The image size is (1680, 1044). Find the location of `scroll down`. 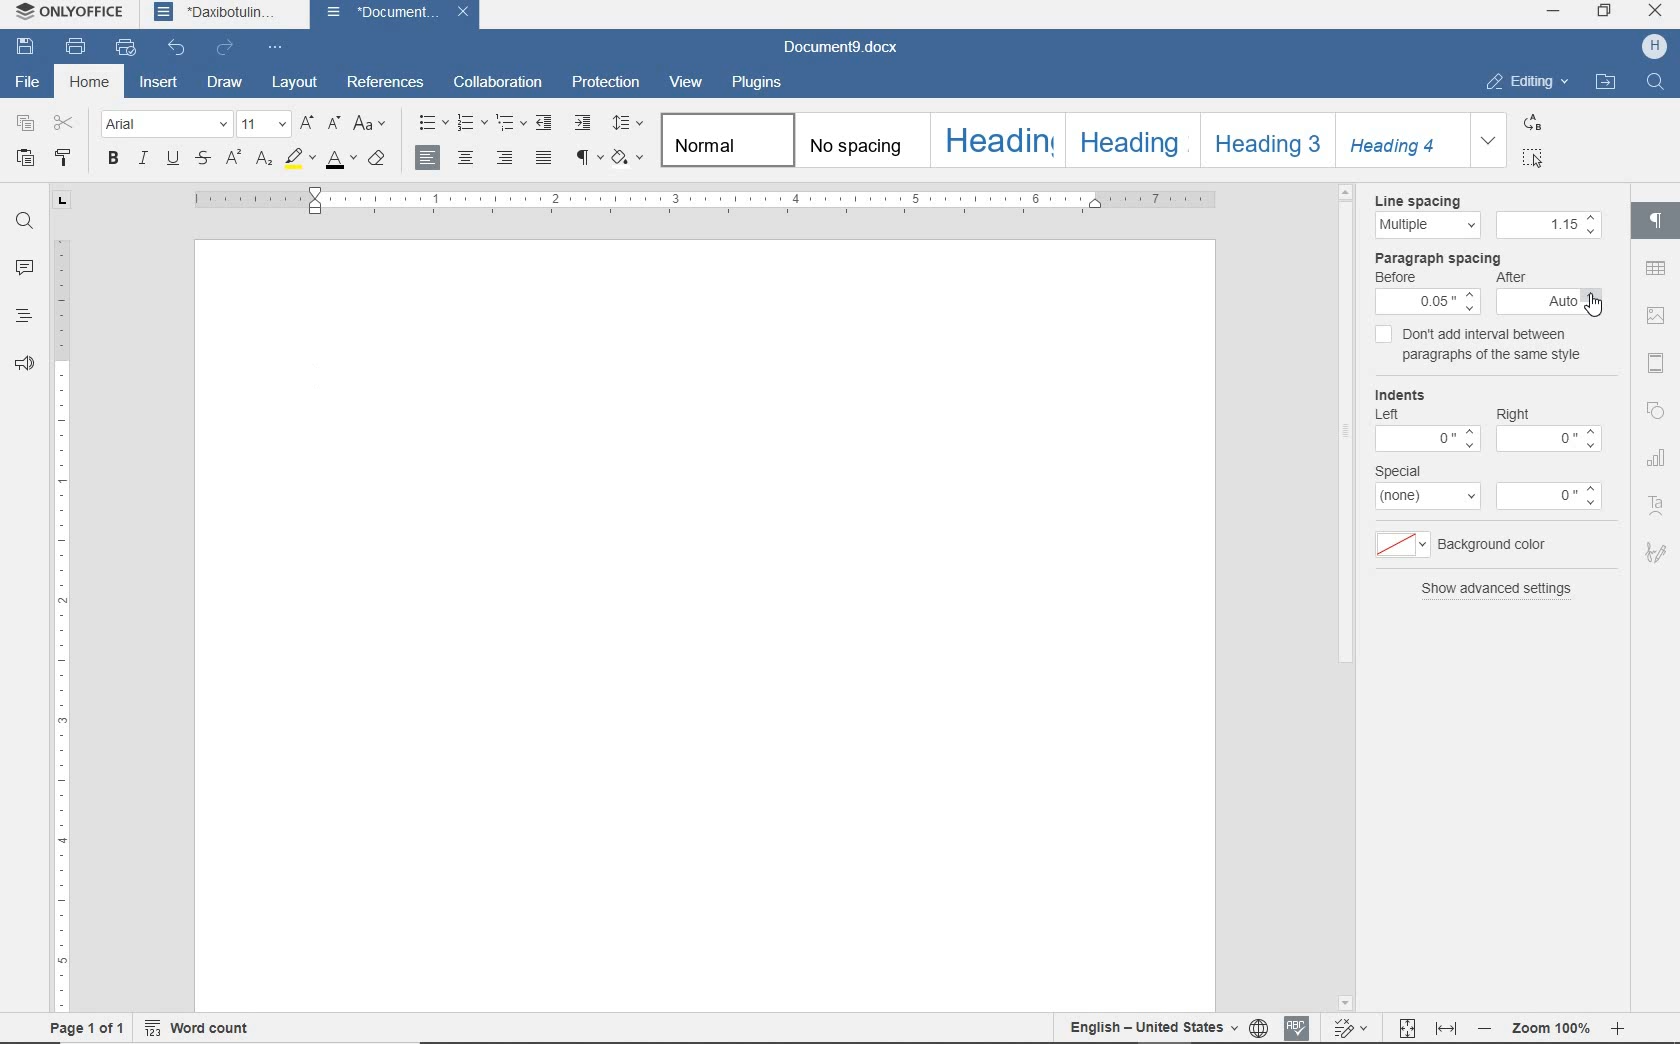

scroll down is located at coordinates (1347, 1002).